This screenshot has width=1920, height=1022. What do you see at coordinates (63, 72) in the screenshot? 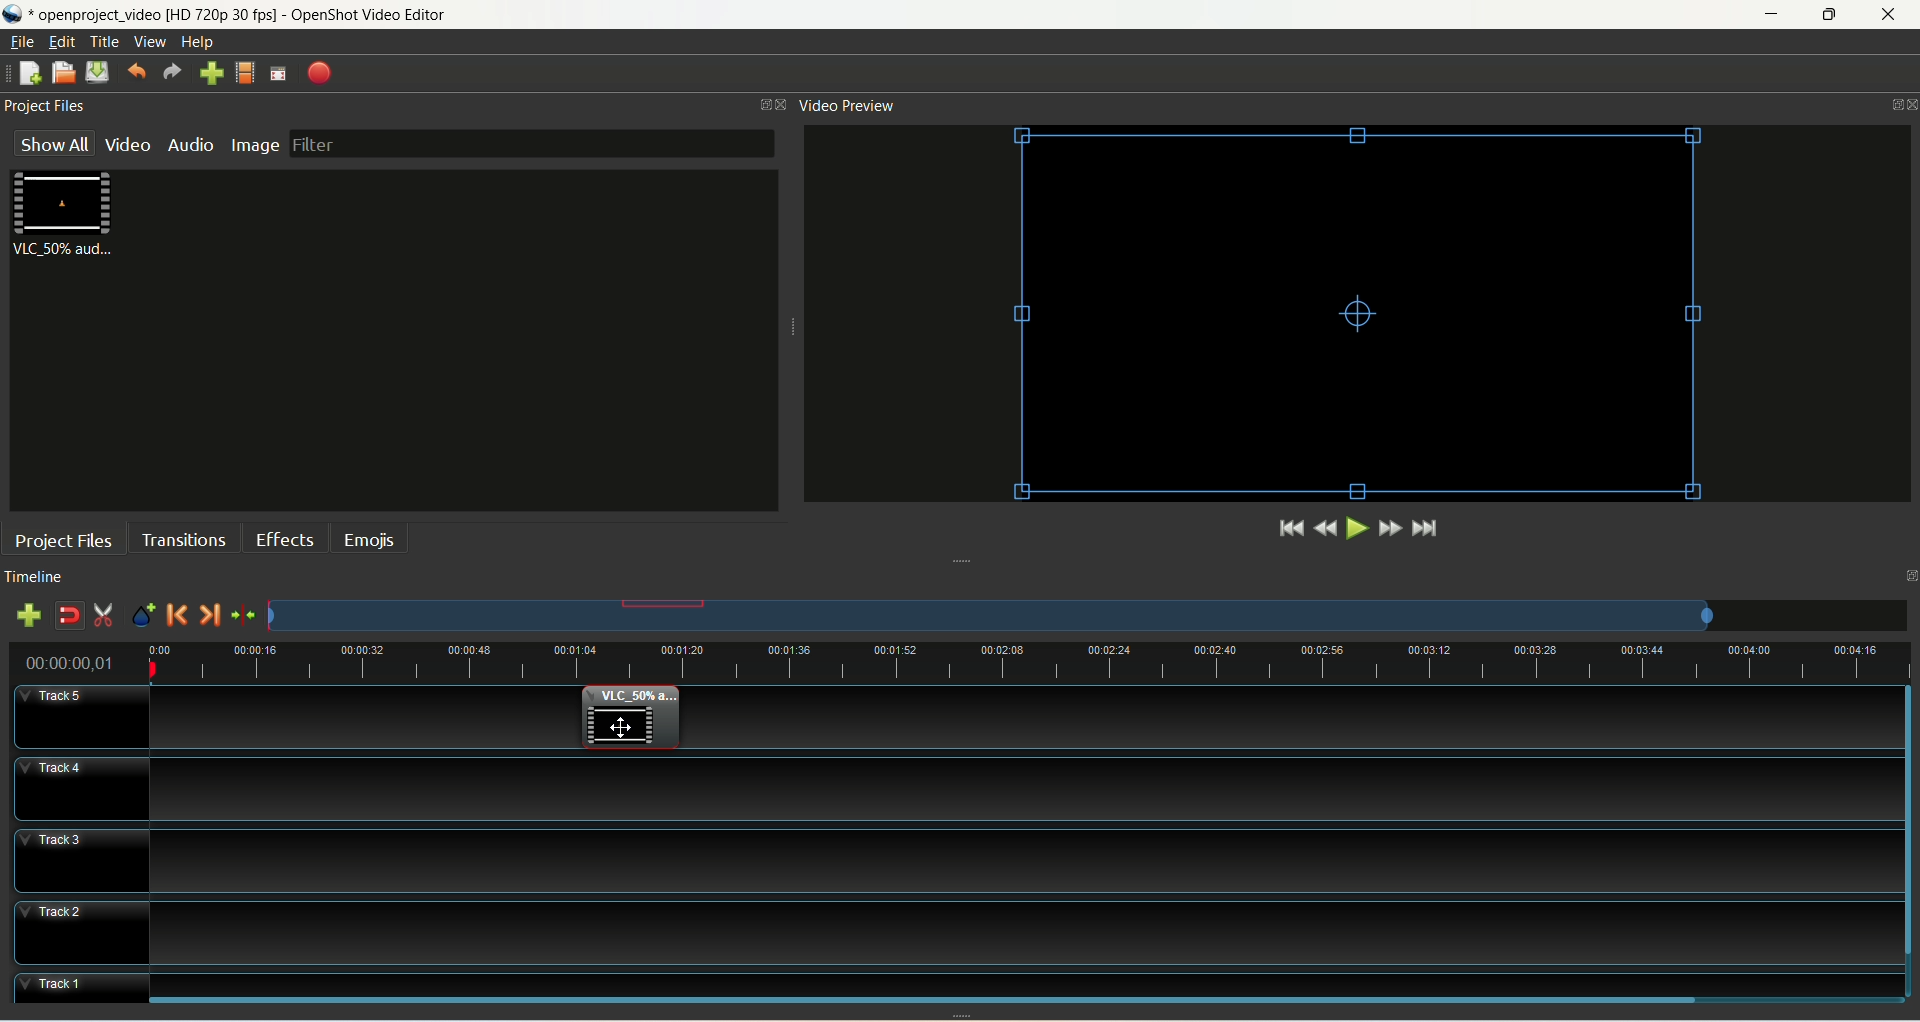
I see `open project` at bounding box center [63, 72].